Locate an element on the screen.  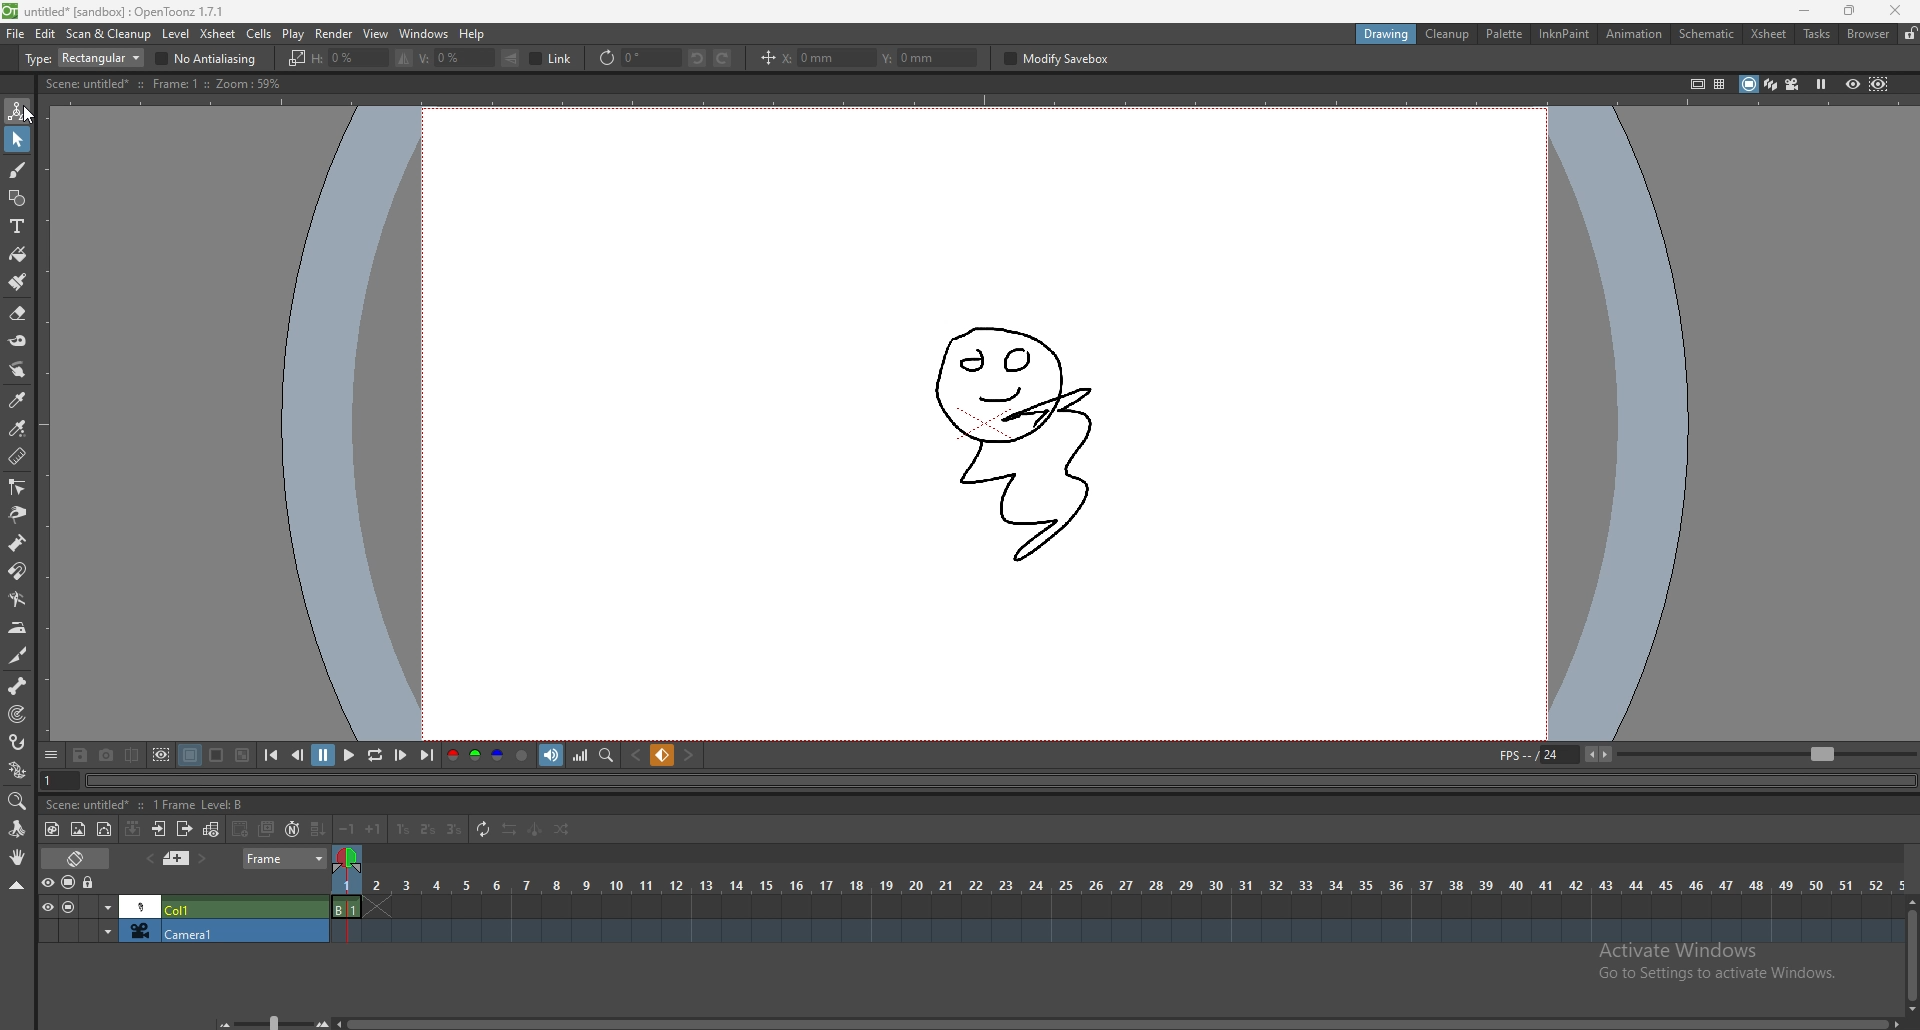
position is located at coordinates (766, 59).